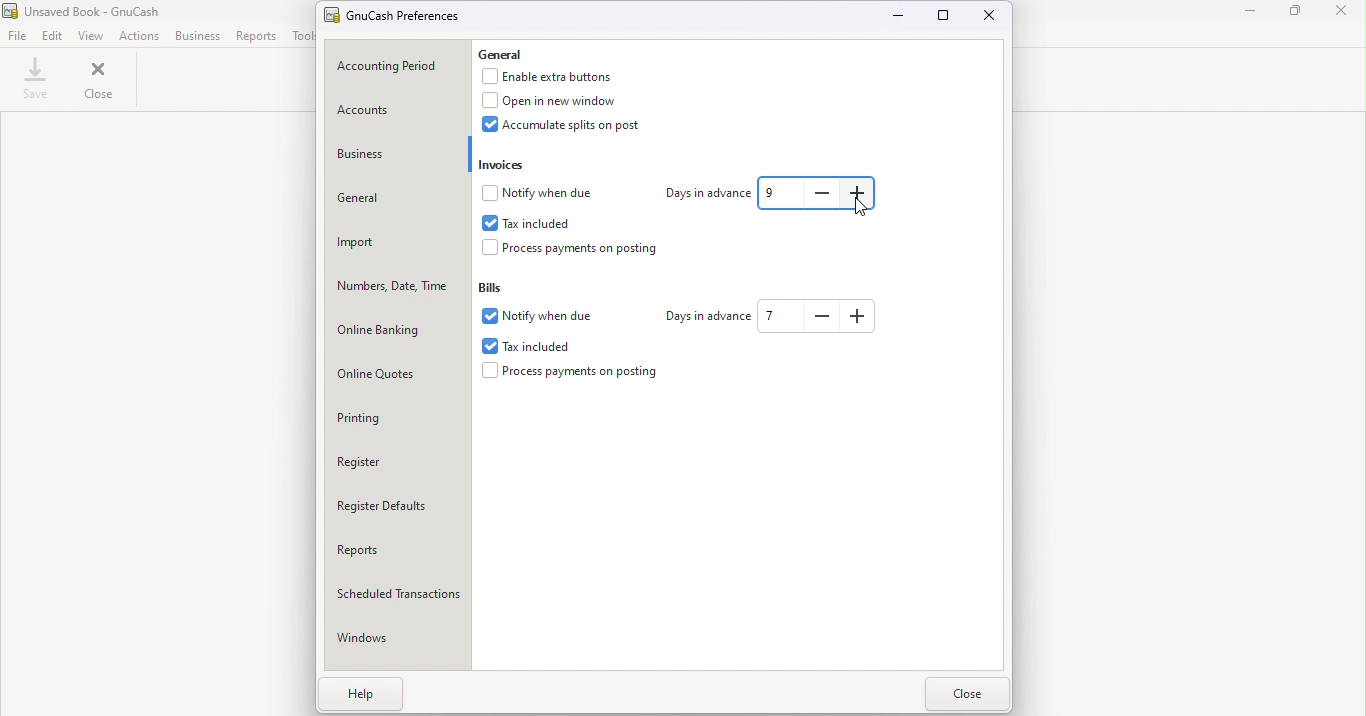 The image size is (1366, 716). I want to click on Notify when due, so click(543, 316).